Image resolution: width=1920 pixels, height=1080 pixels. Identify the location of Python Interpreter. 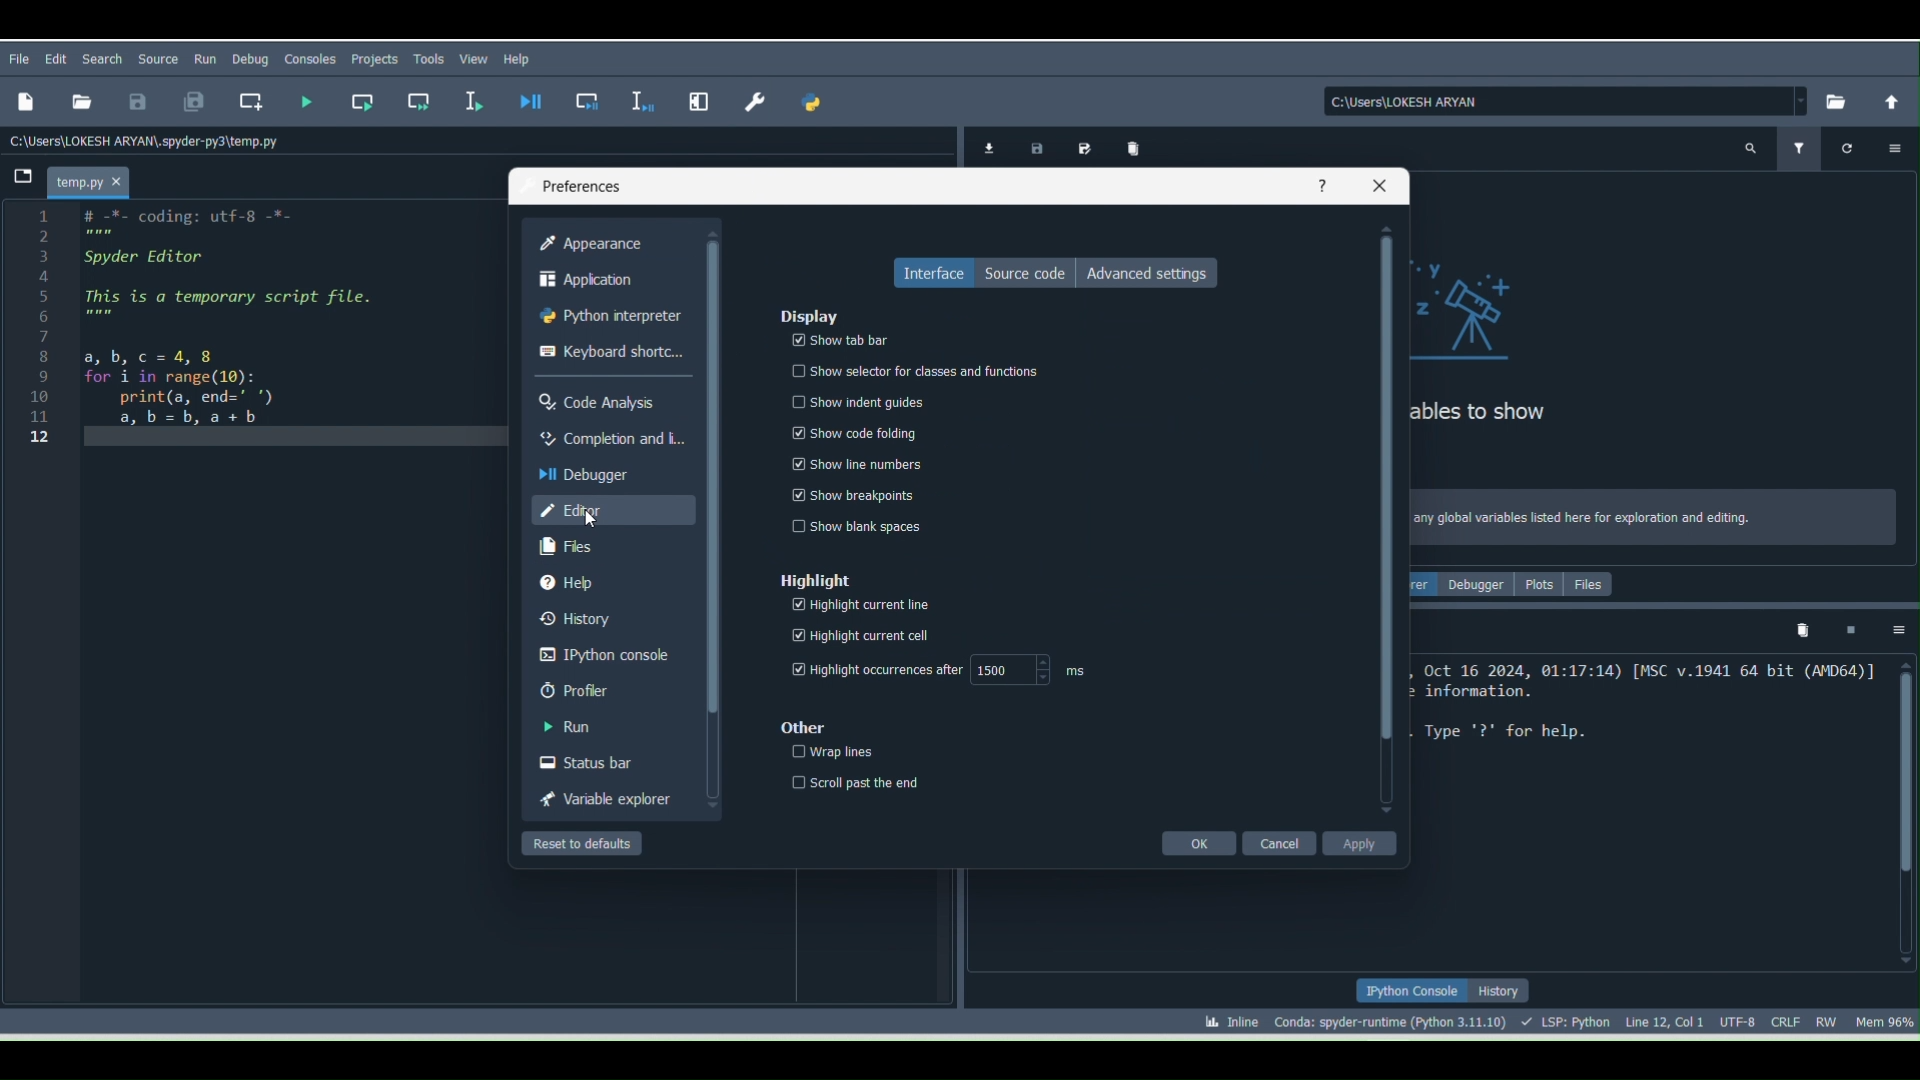
(613, 319).